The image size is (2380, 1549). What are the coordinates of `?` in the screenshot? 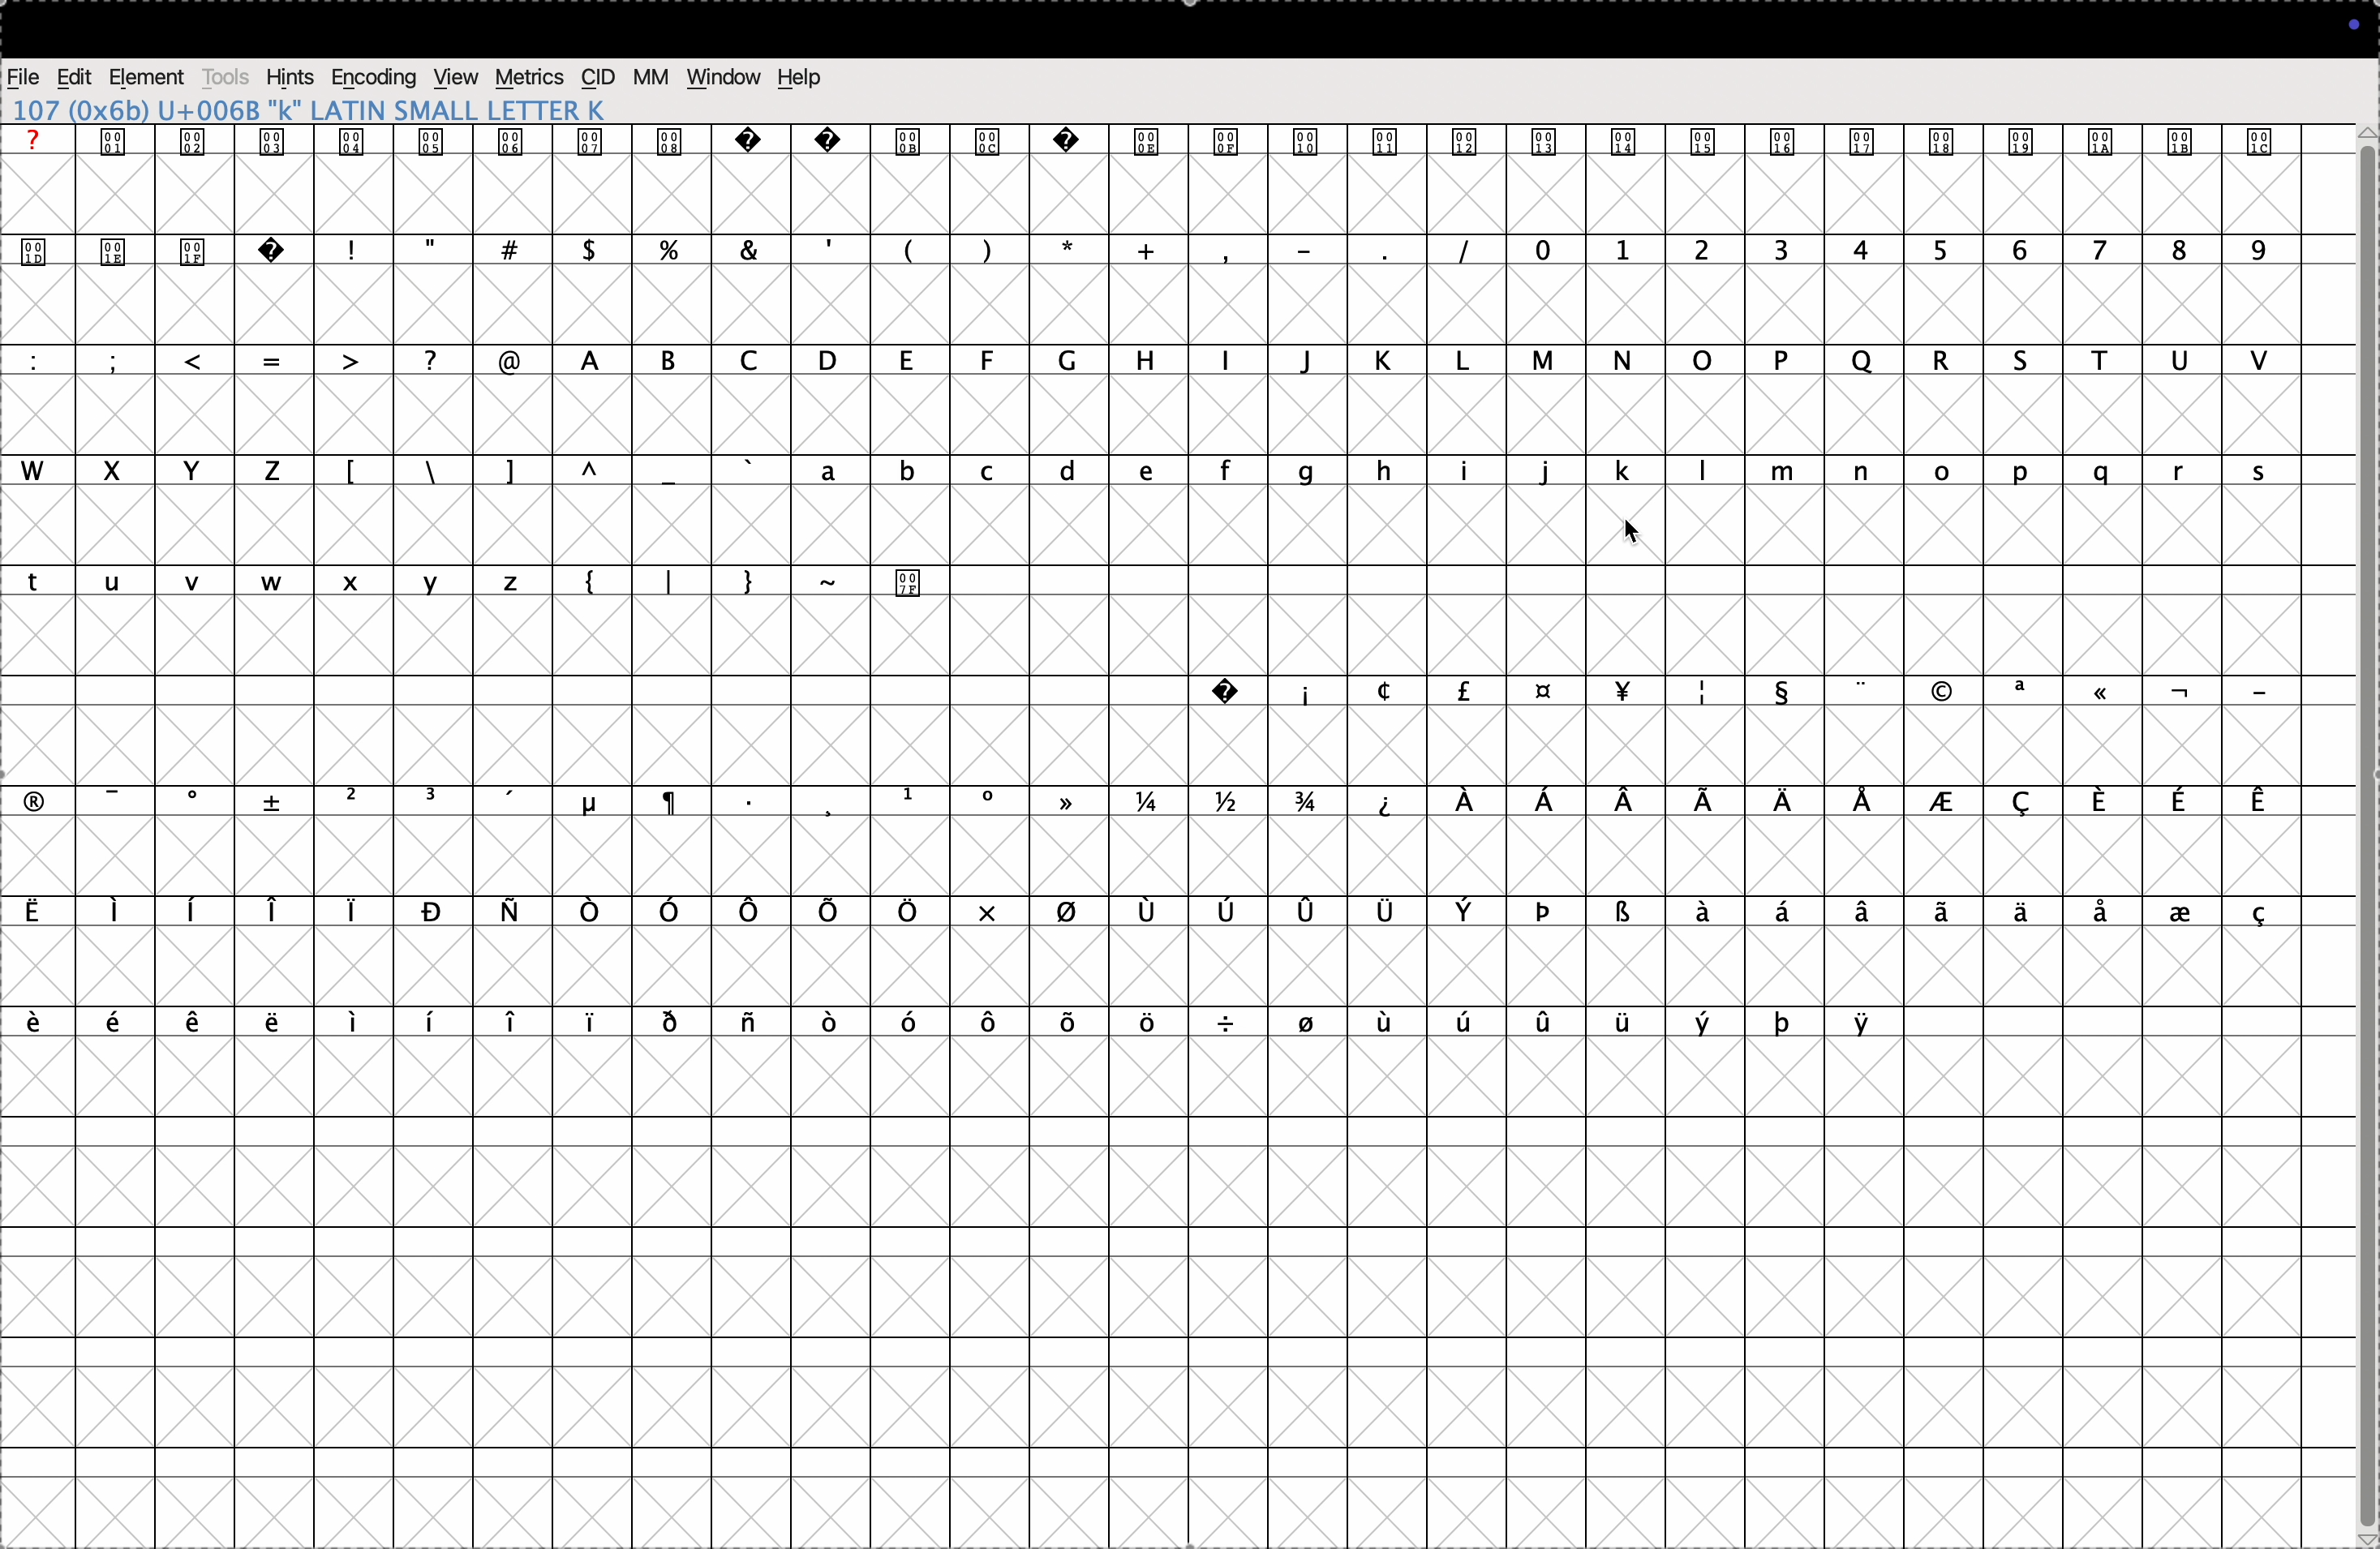 It's located at (1228, 692).